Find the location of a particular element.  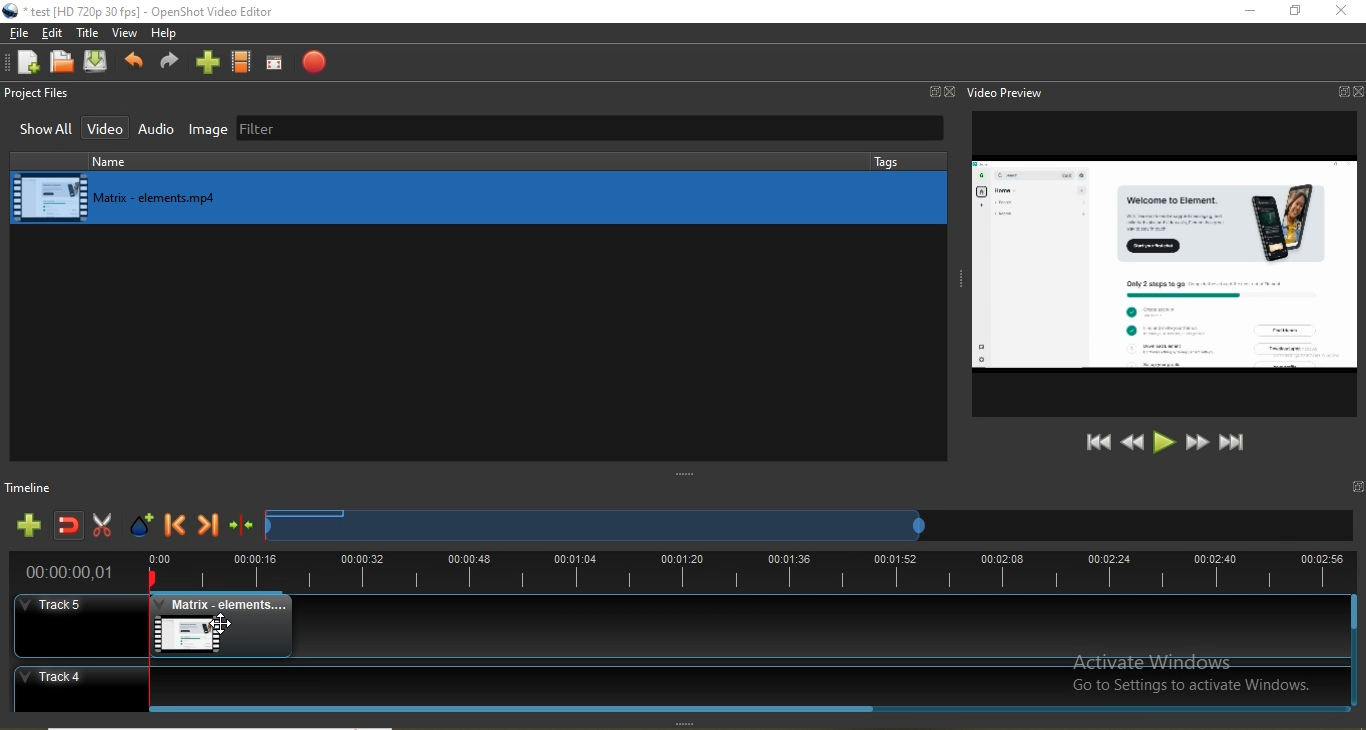

Timeline is located at coordinates (691, 572).